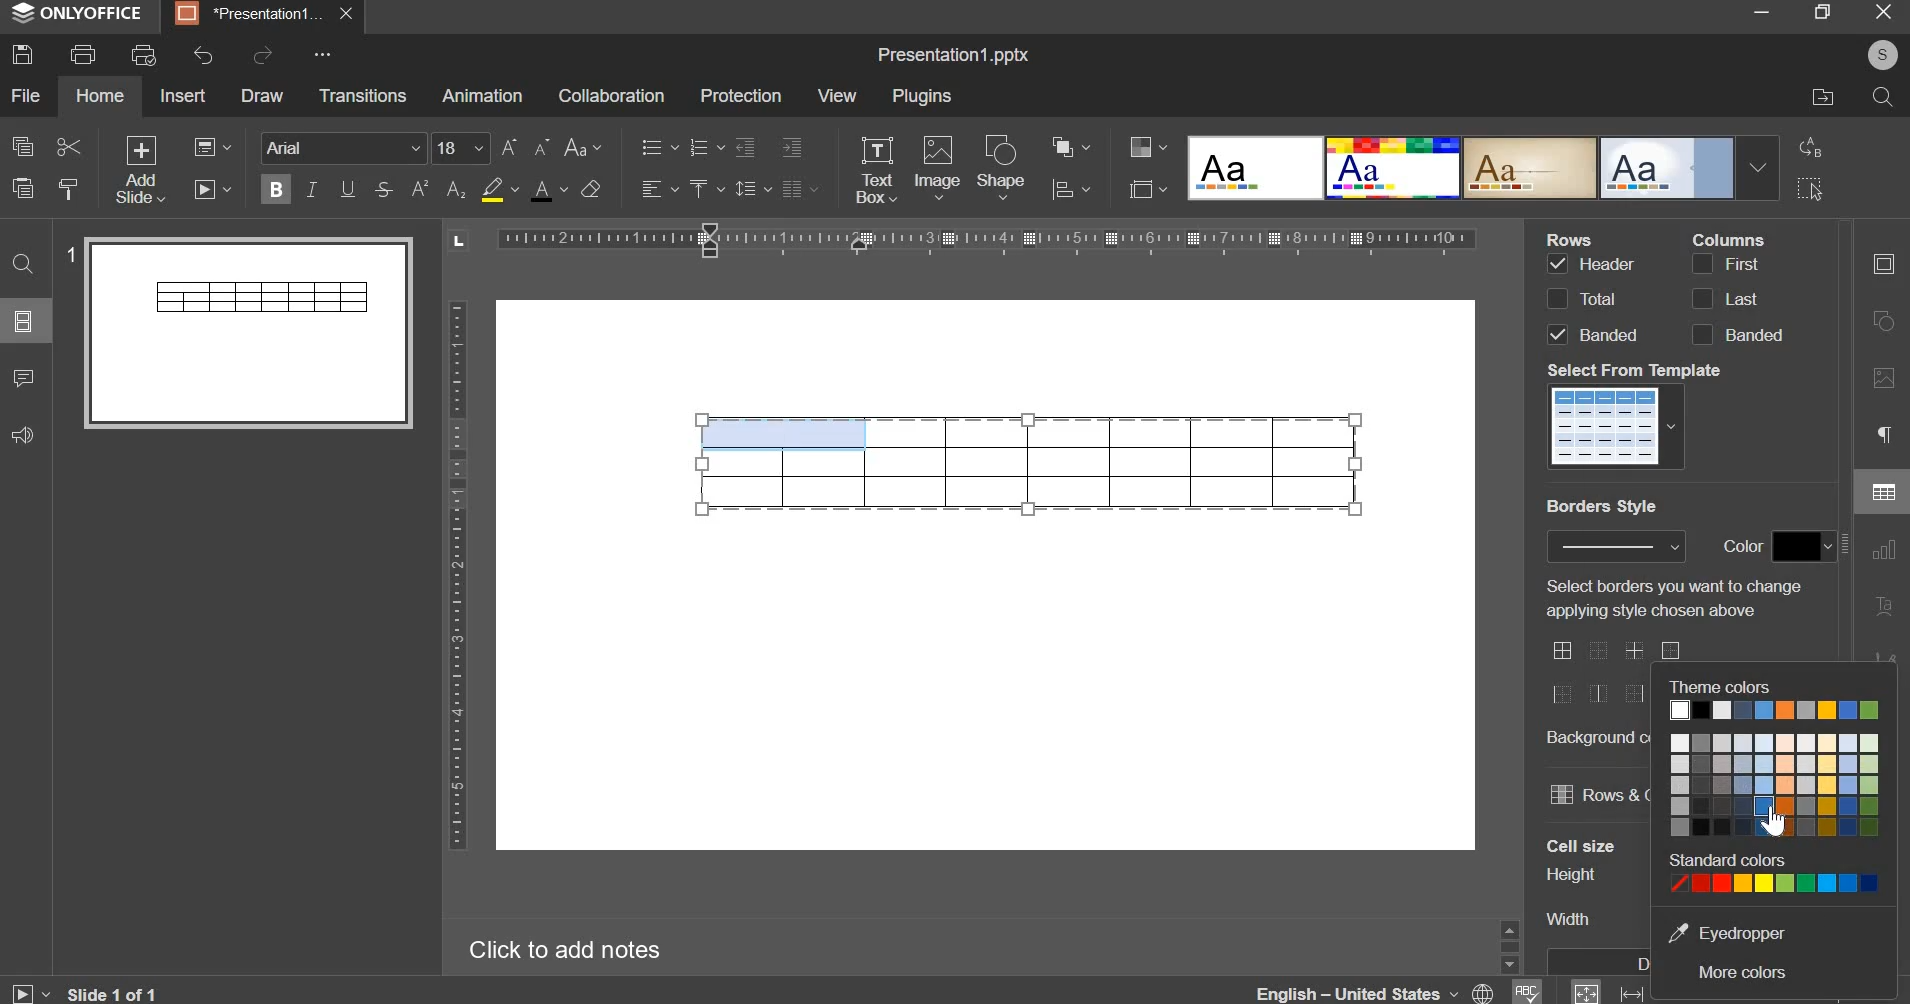  Describe the element at coordinates (311, 188) in the screenshot. I see `italics` at that location.